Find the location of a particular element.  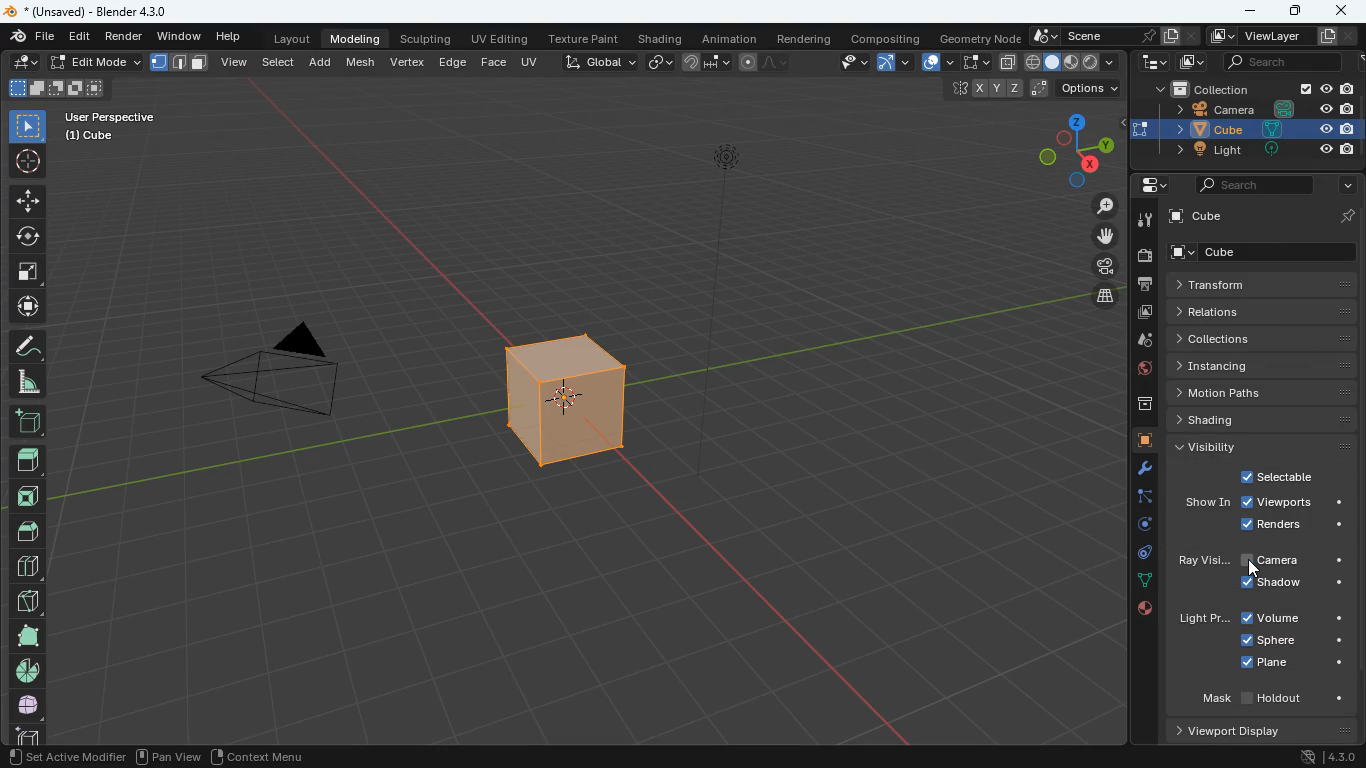

select is located at coordinates (278, 65).